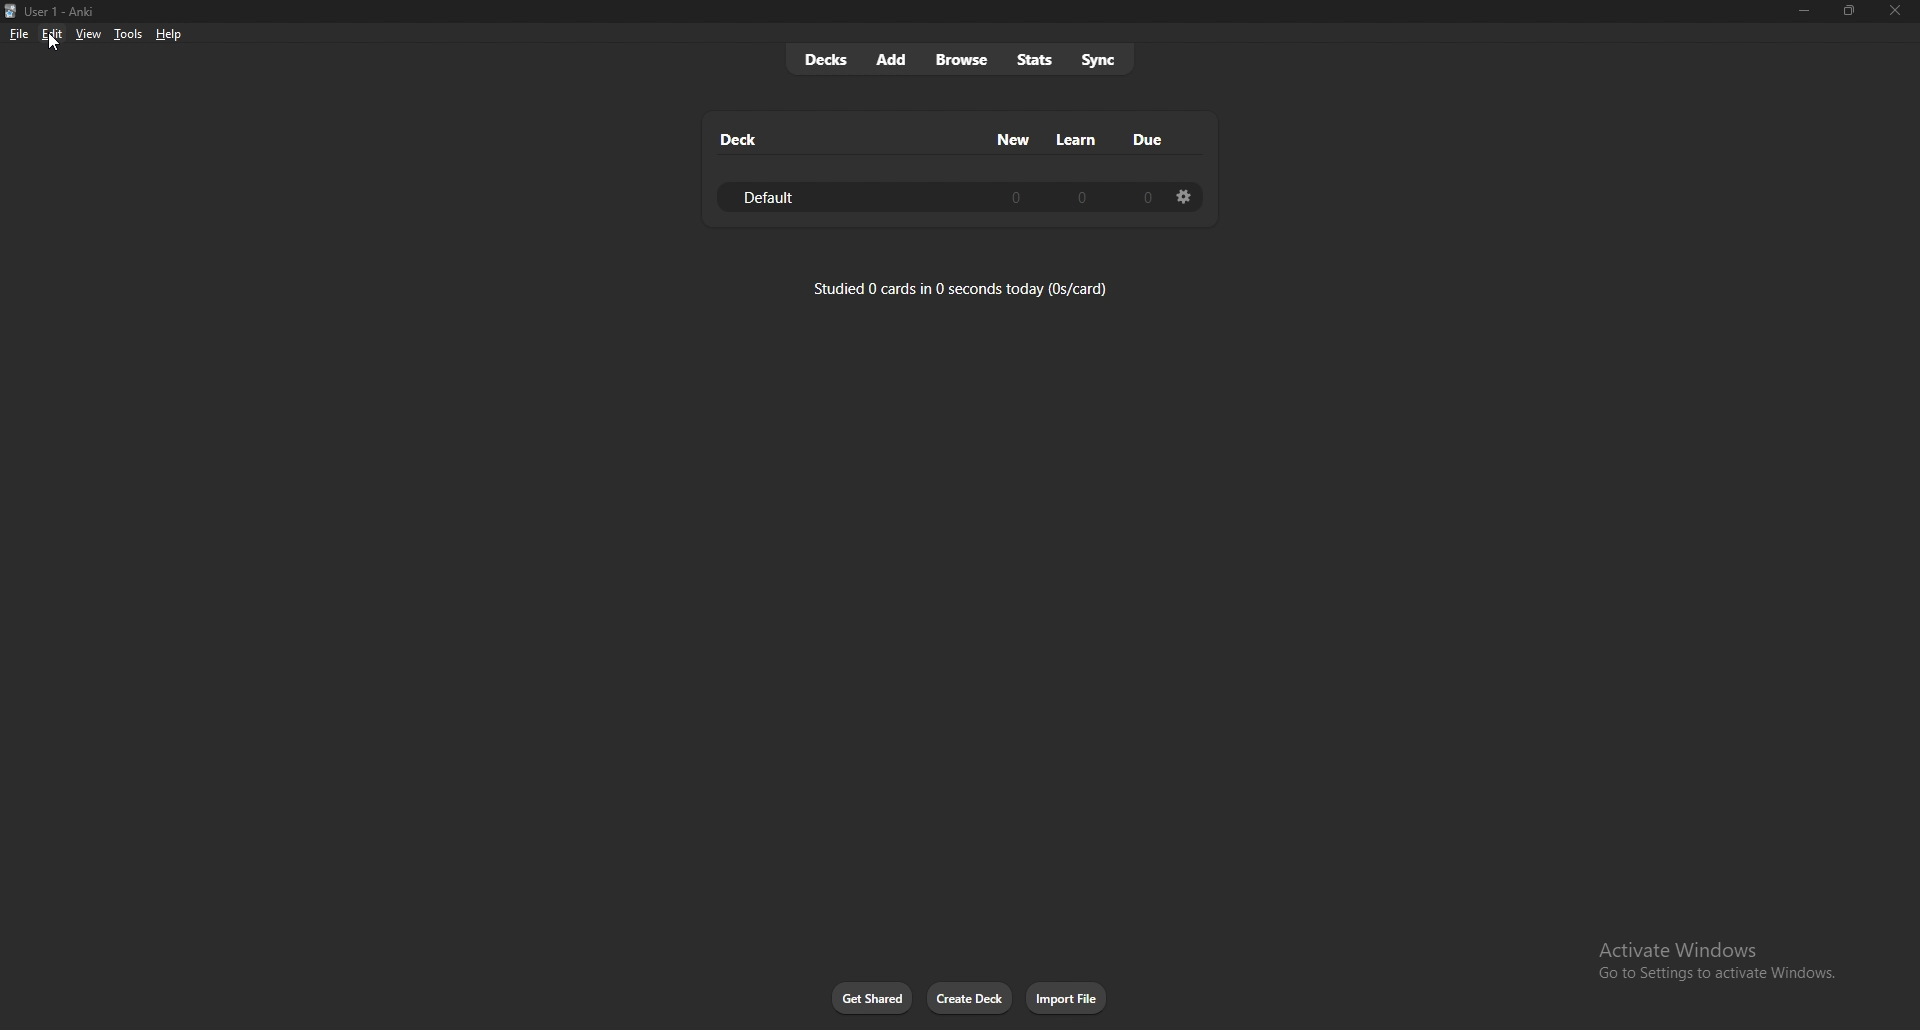 This screenshot has height=1030, width=1920. What do you see at coordinates (1012, 198) in the screenshot?
I see `0` at bounding box center [1012, 198].